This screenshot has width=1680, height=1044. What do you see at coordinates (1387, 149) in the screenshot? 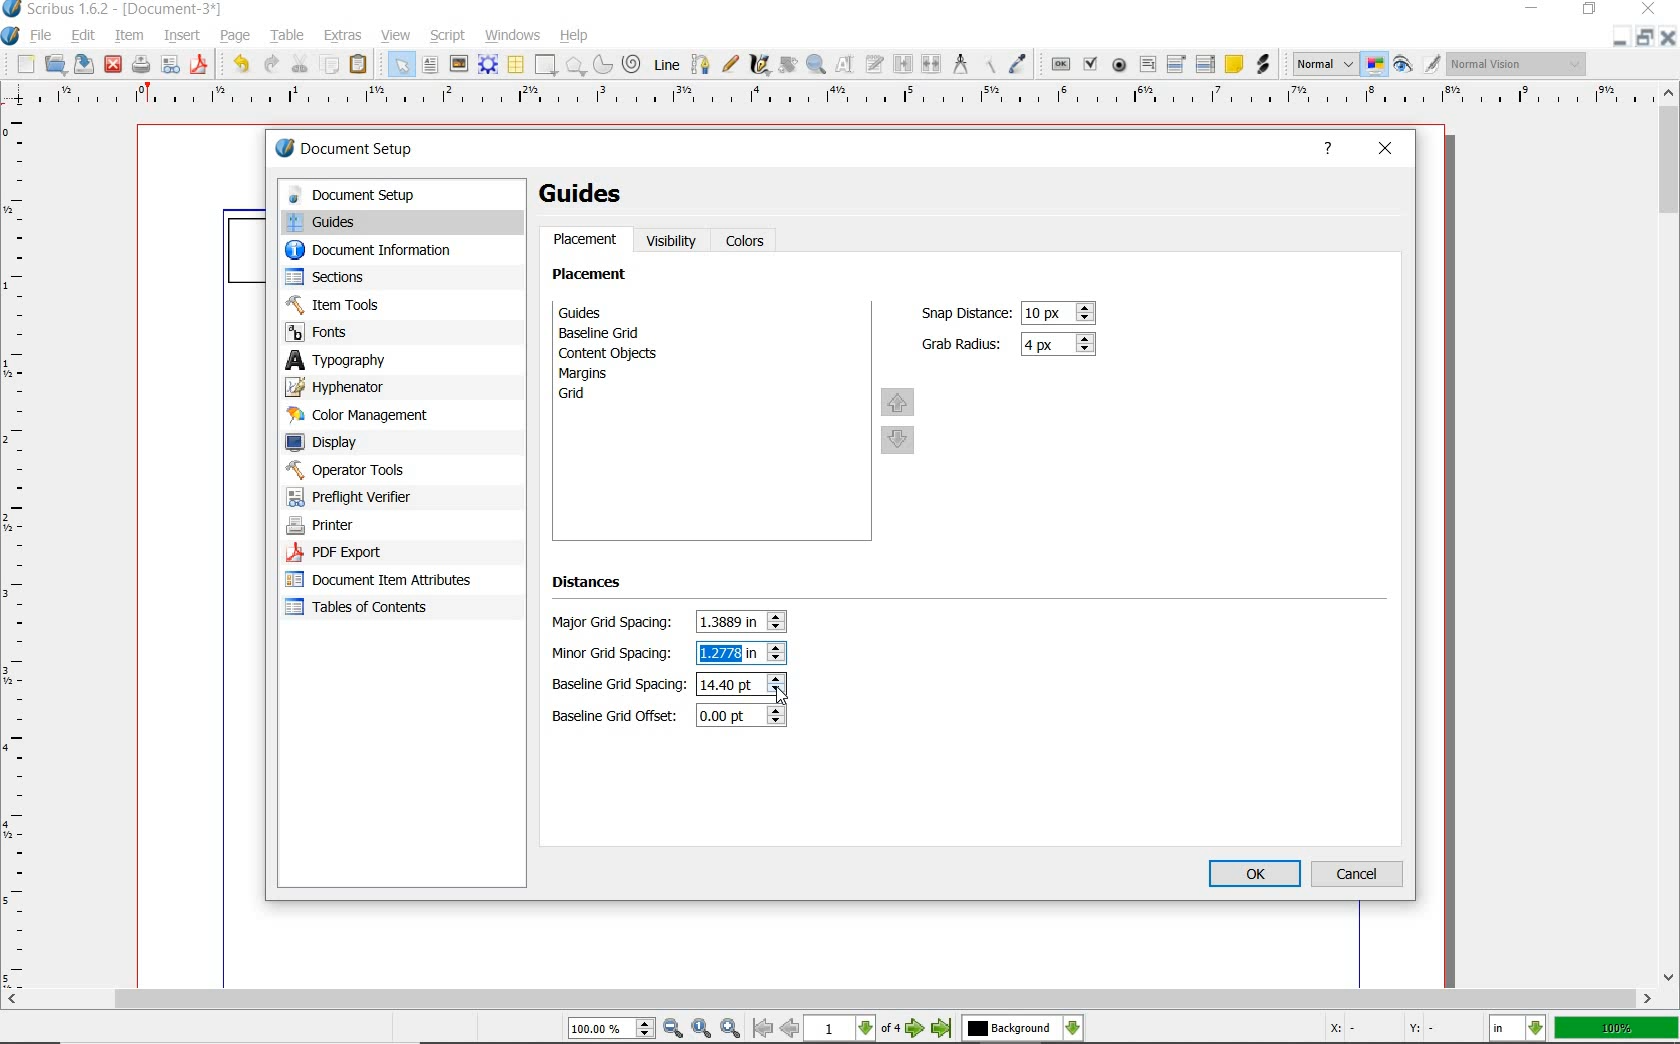
I see `close` at bounding box center [1387, 149].